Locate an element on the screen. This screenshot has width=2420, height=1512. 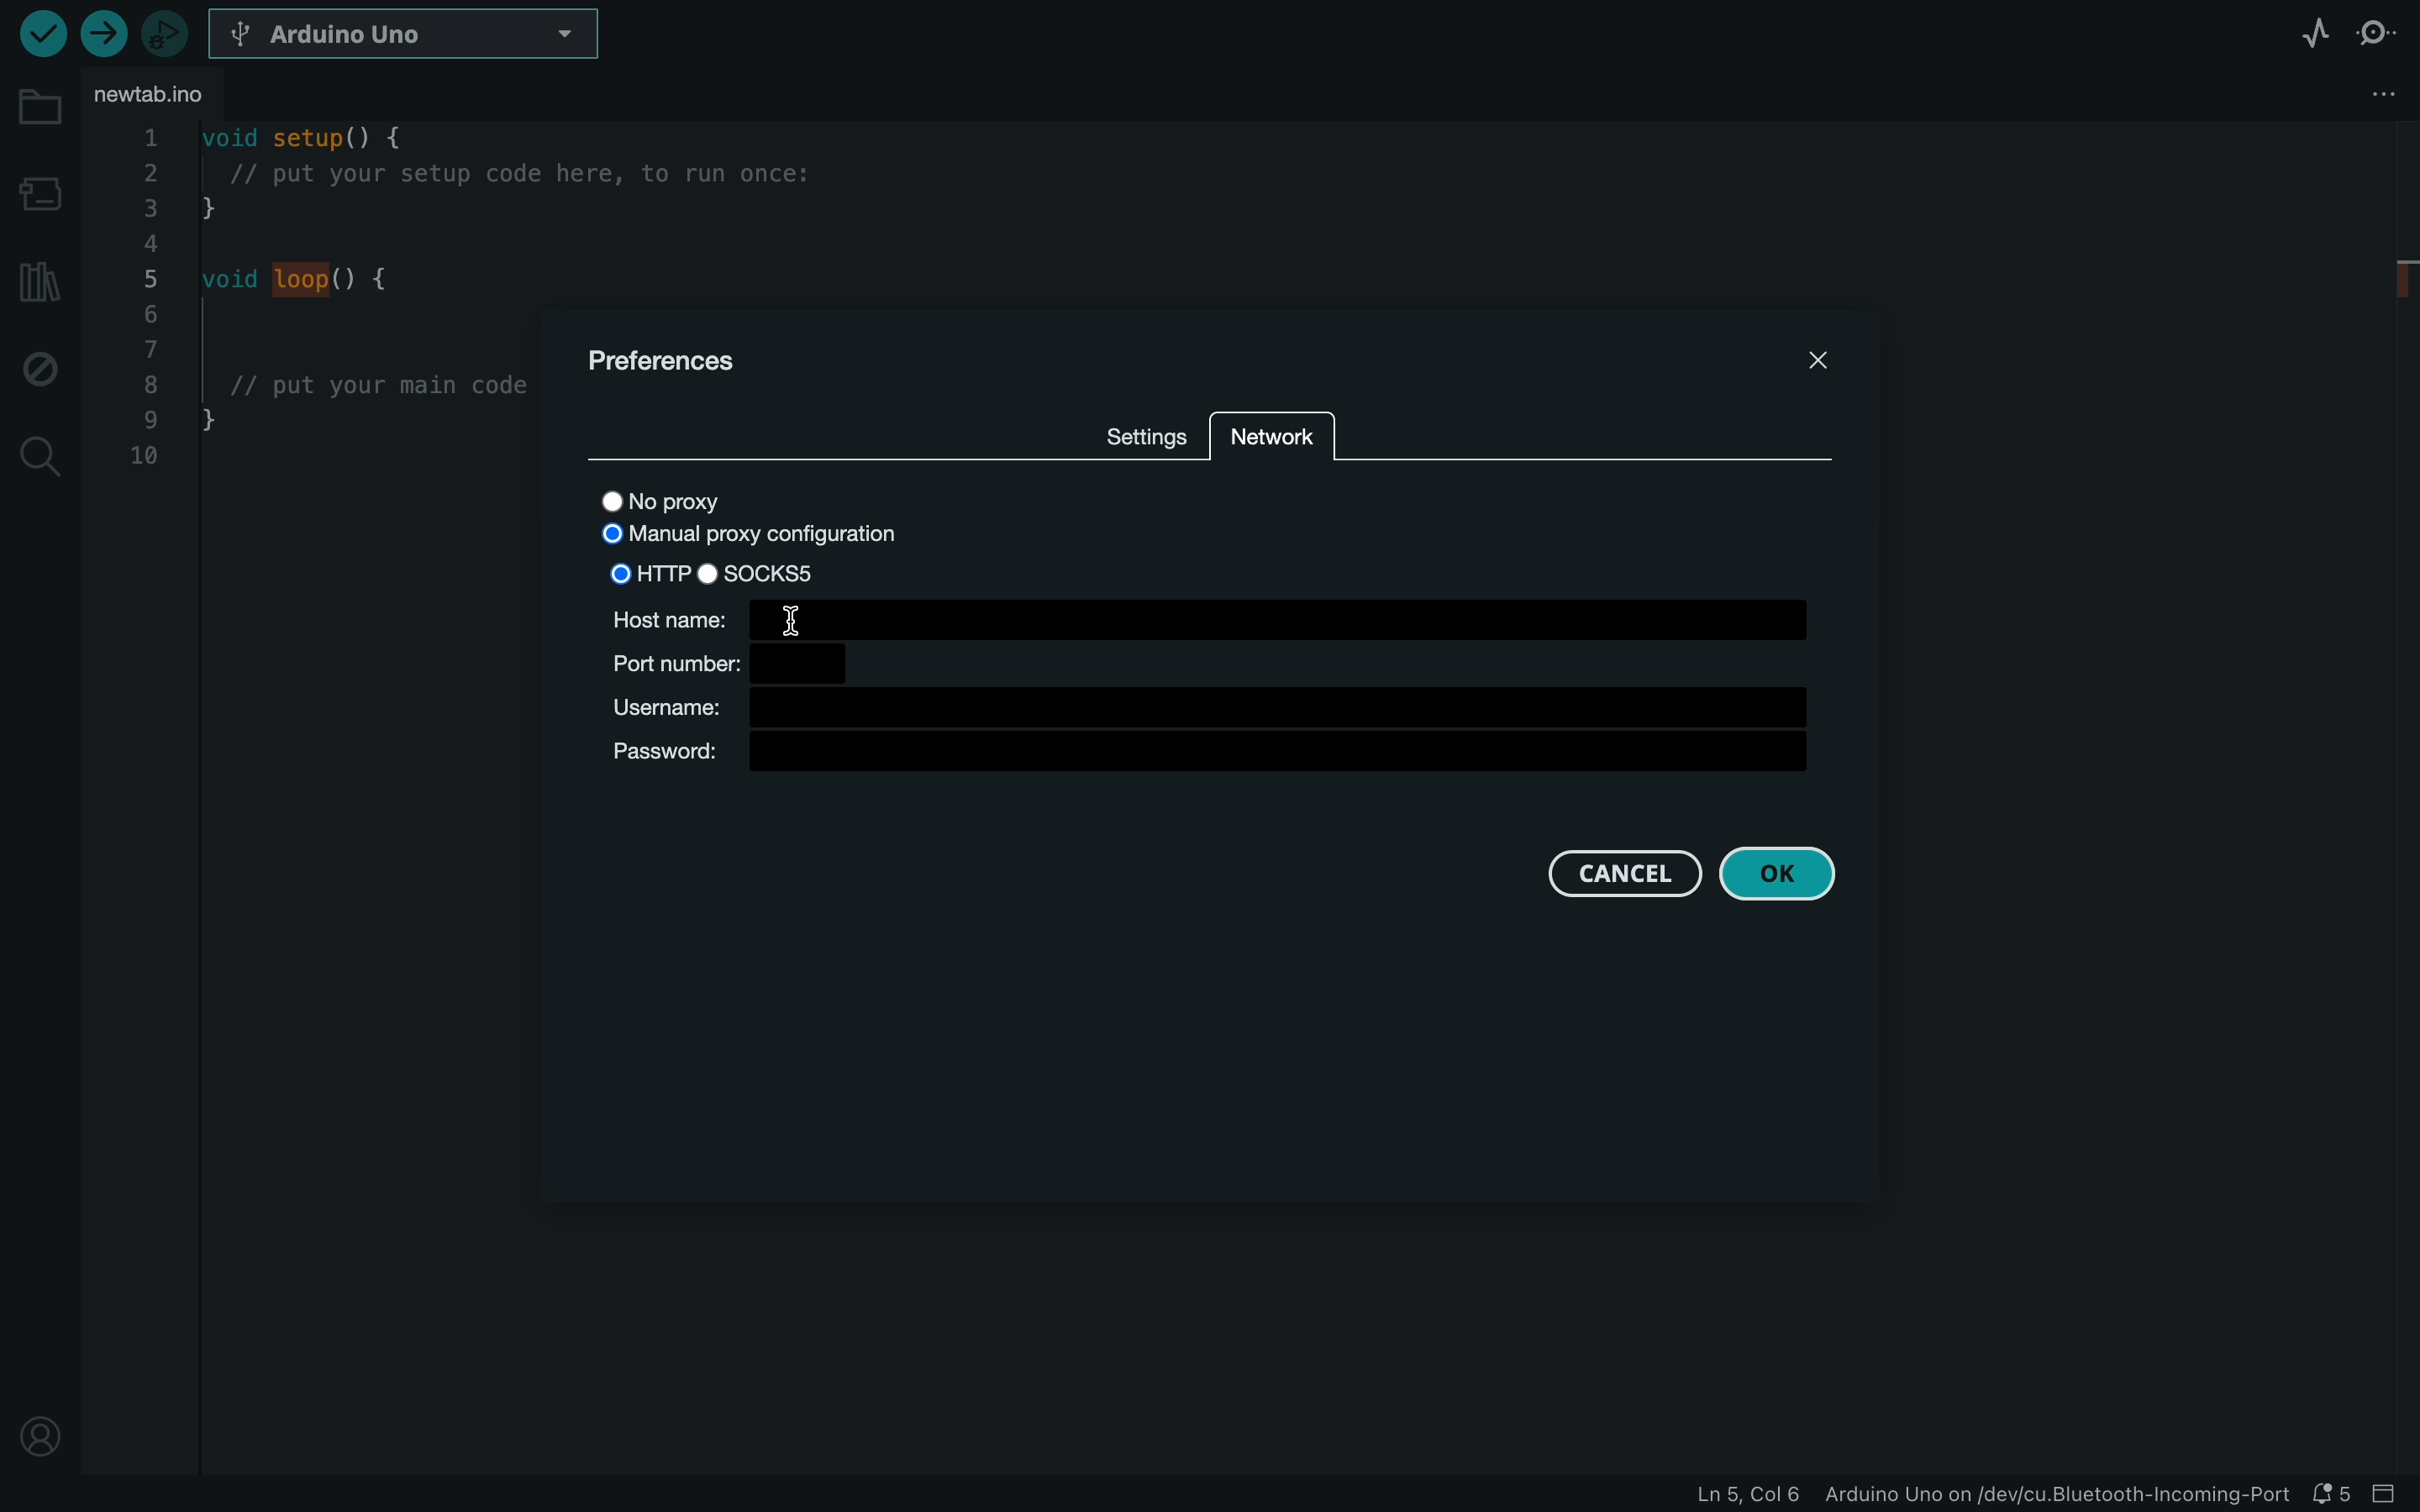
username is located at coordinates (1217, 707).